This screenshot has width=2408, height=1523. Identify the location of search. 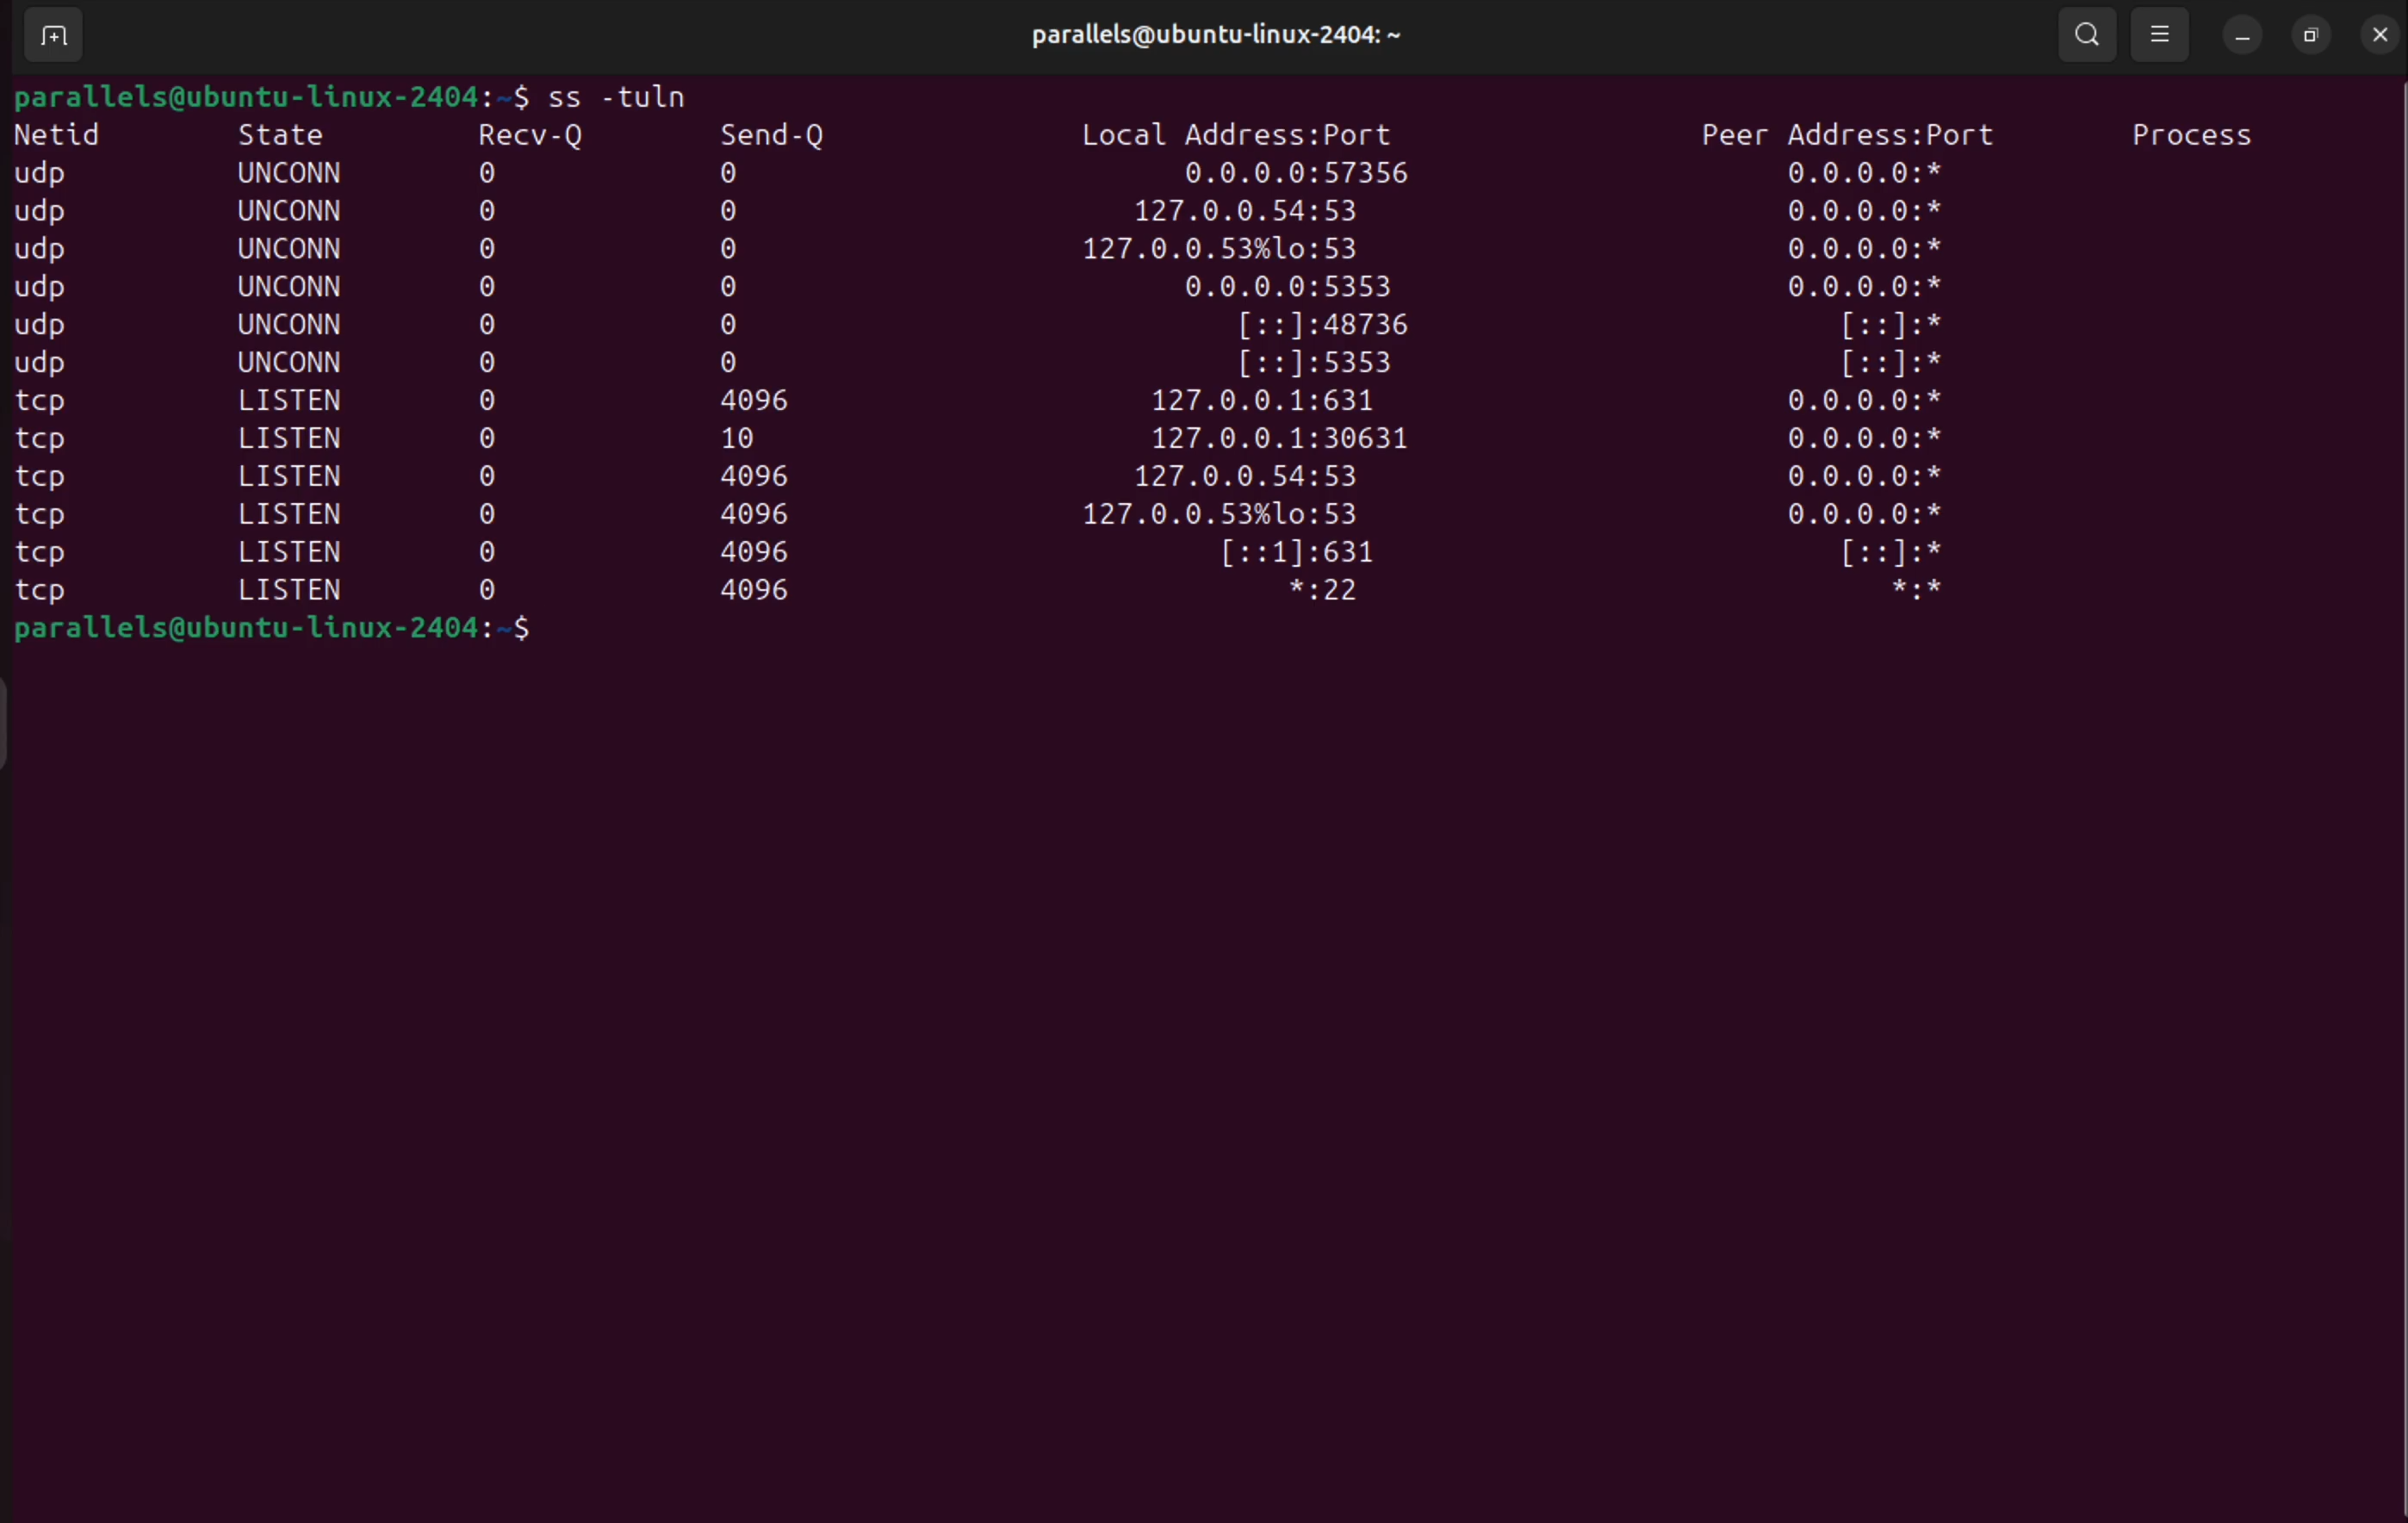
(2094, 36).